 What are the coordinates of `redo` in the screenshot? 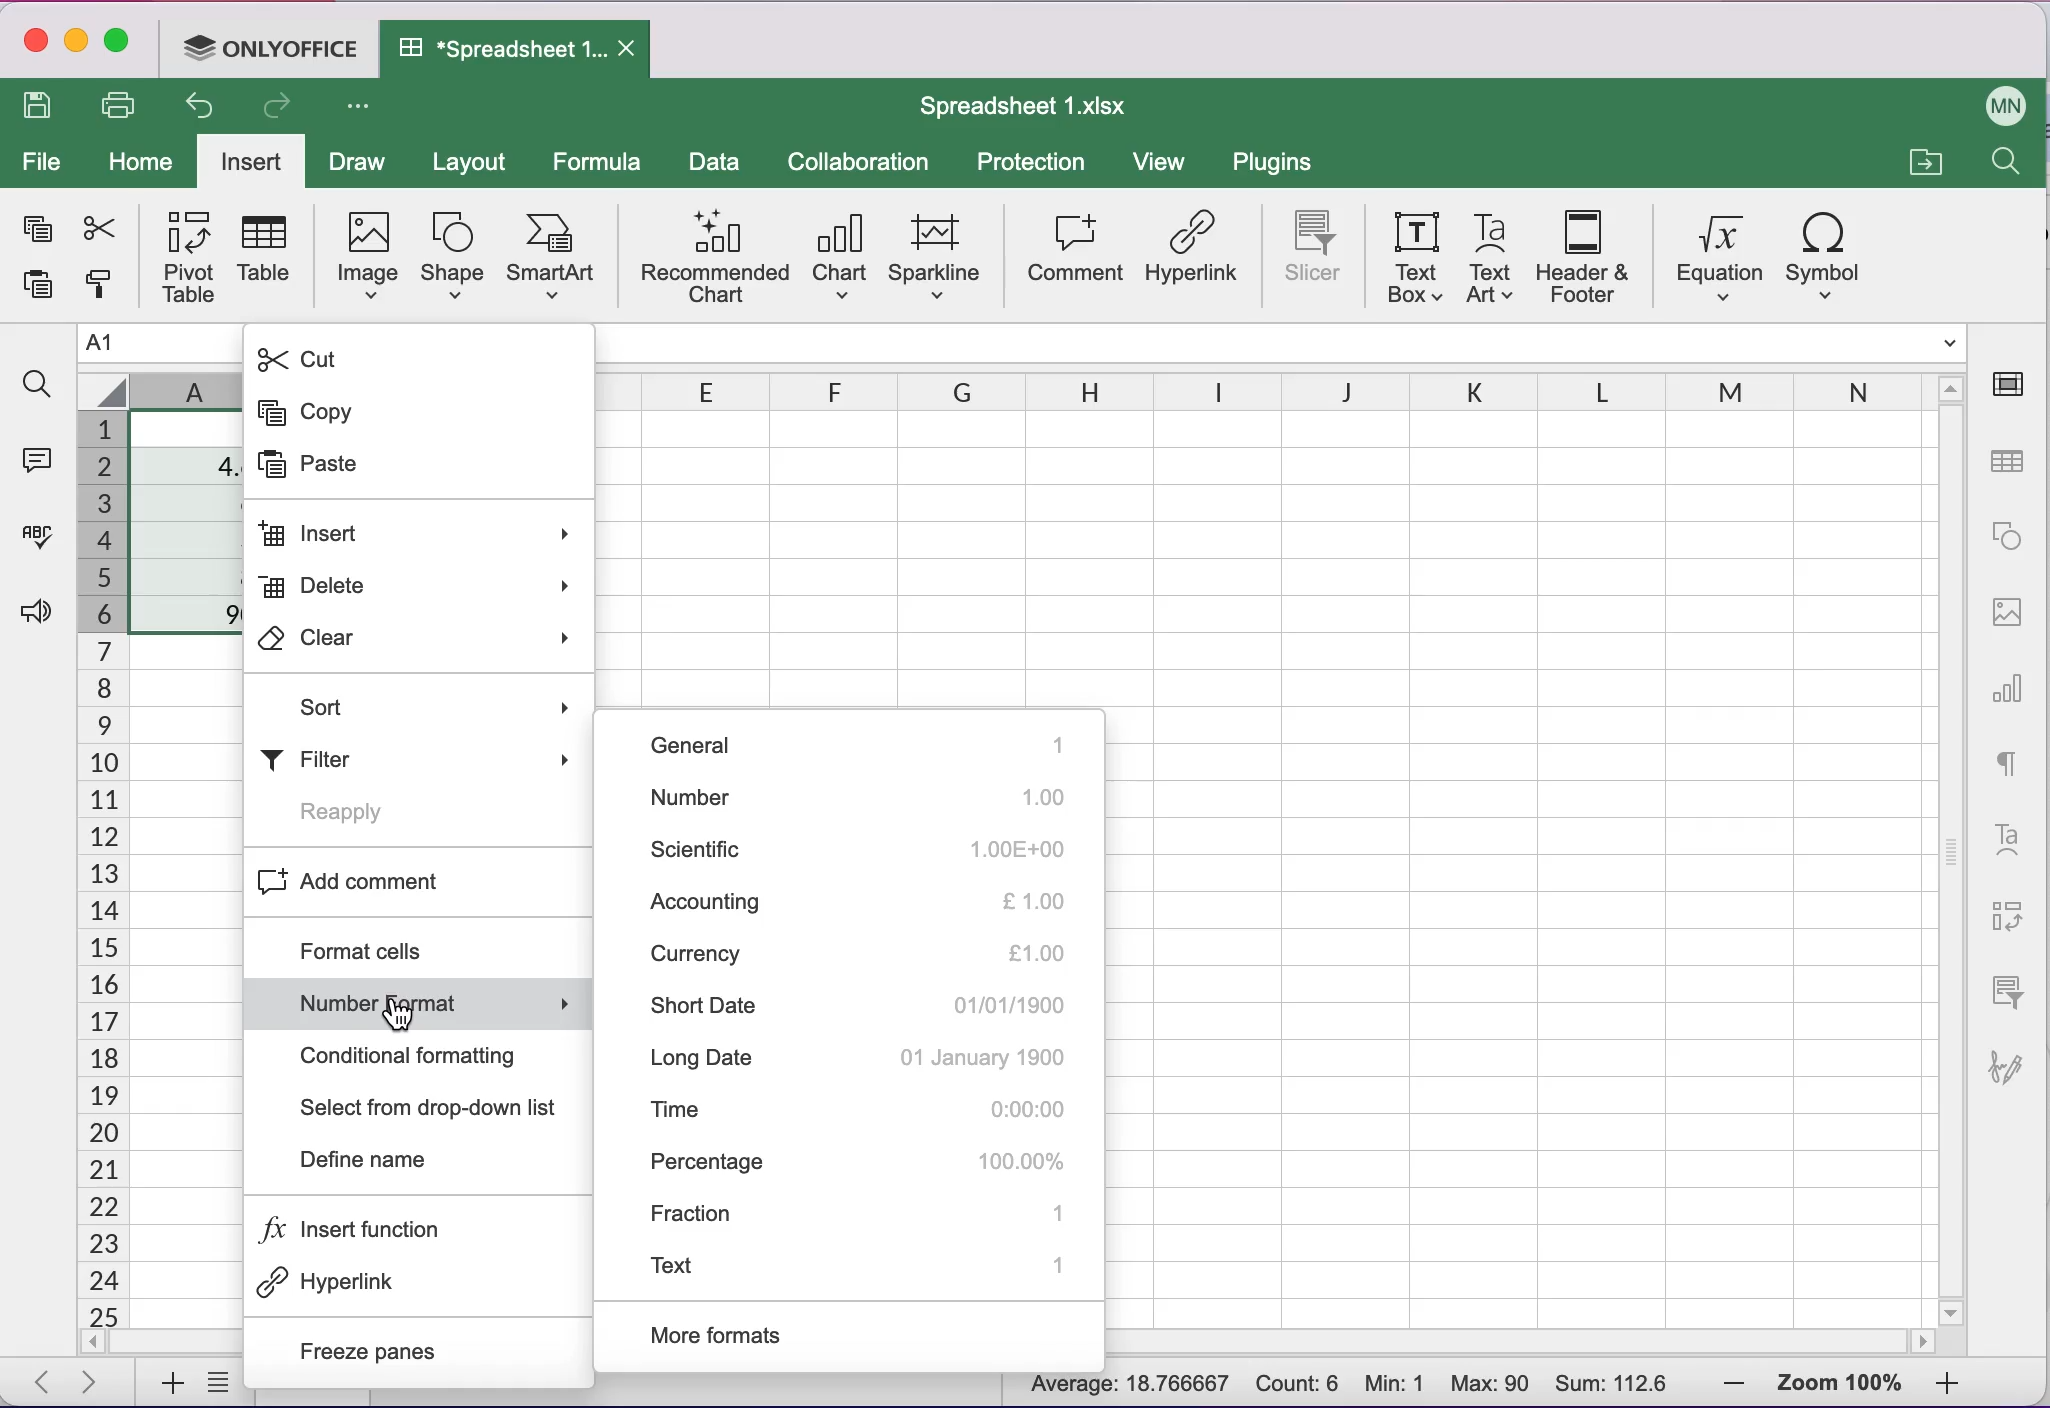 It's located at (282, 108).